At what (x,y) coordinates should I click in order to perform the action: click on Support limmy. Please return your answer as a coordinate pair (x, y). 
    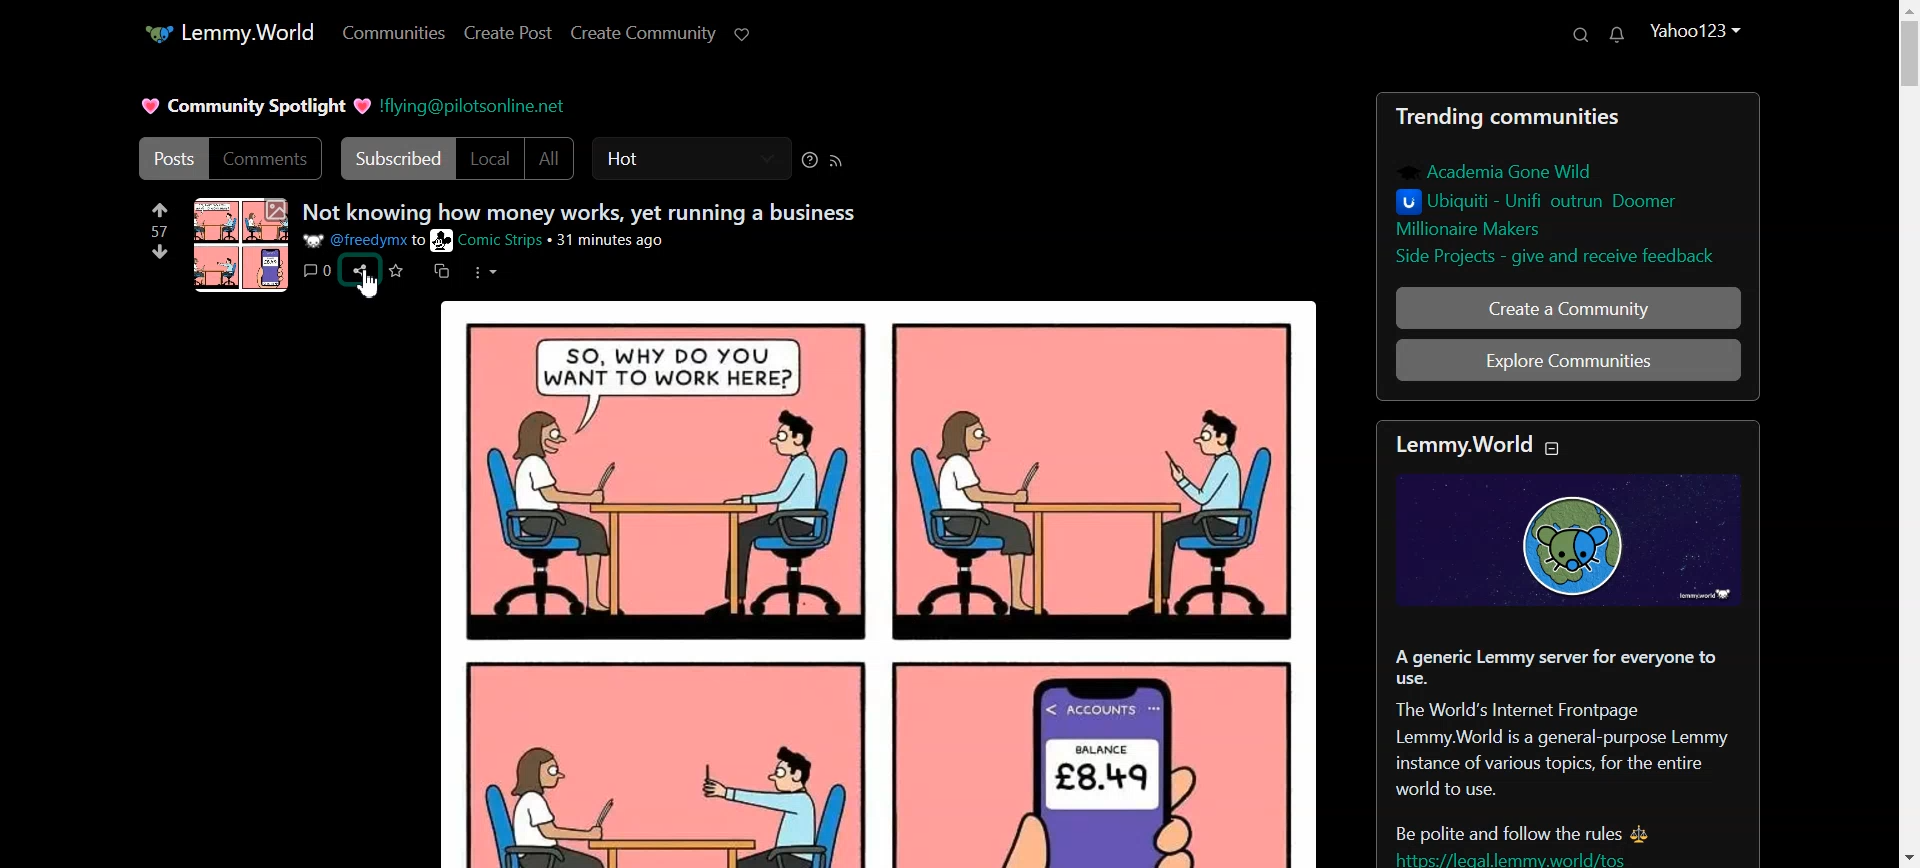
    Looking at the image, I should click on (742, 35).